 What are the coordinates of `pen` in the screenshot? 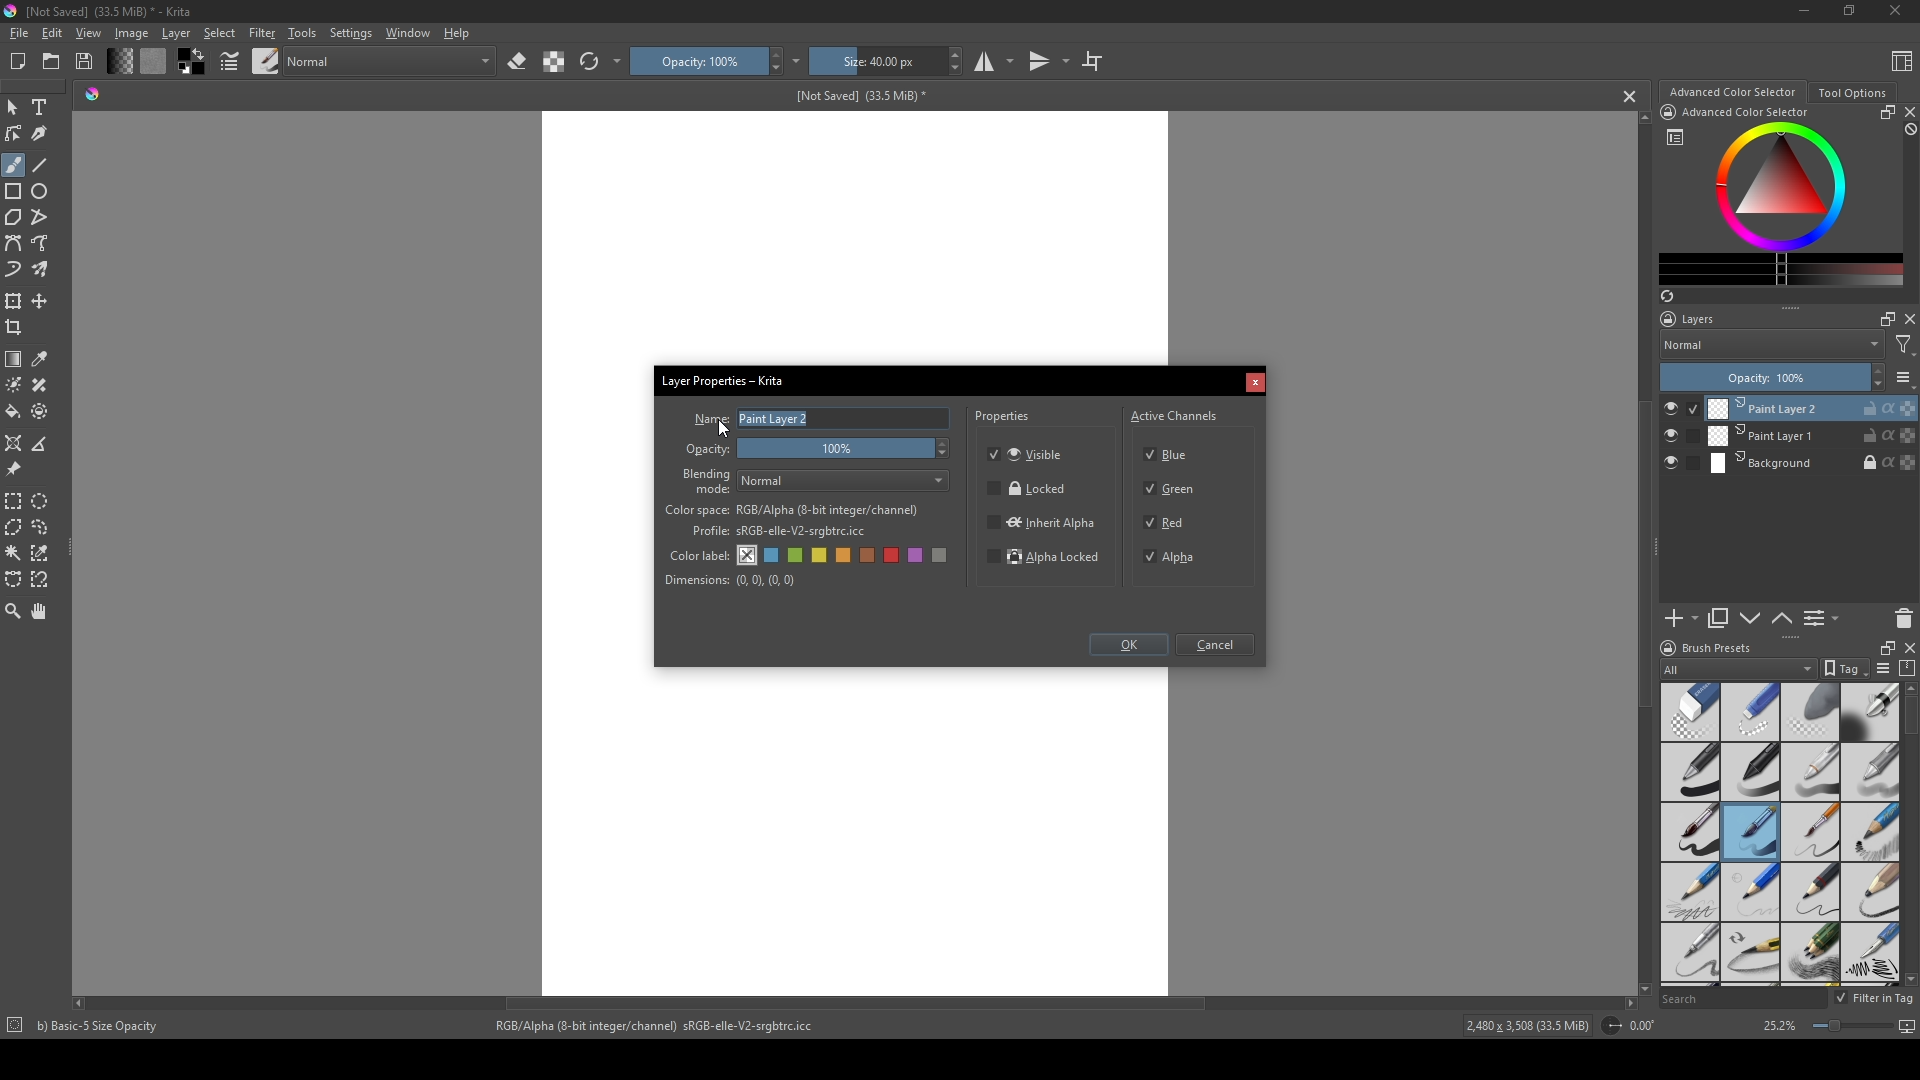 It's located at (1689, 773).